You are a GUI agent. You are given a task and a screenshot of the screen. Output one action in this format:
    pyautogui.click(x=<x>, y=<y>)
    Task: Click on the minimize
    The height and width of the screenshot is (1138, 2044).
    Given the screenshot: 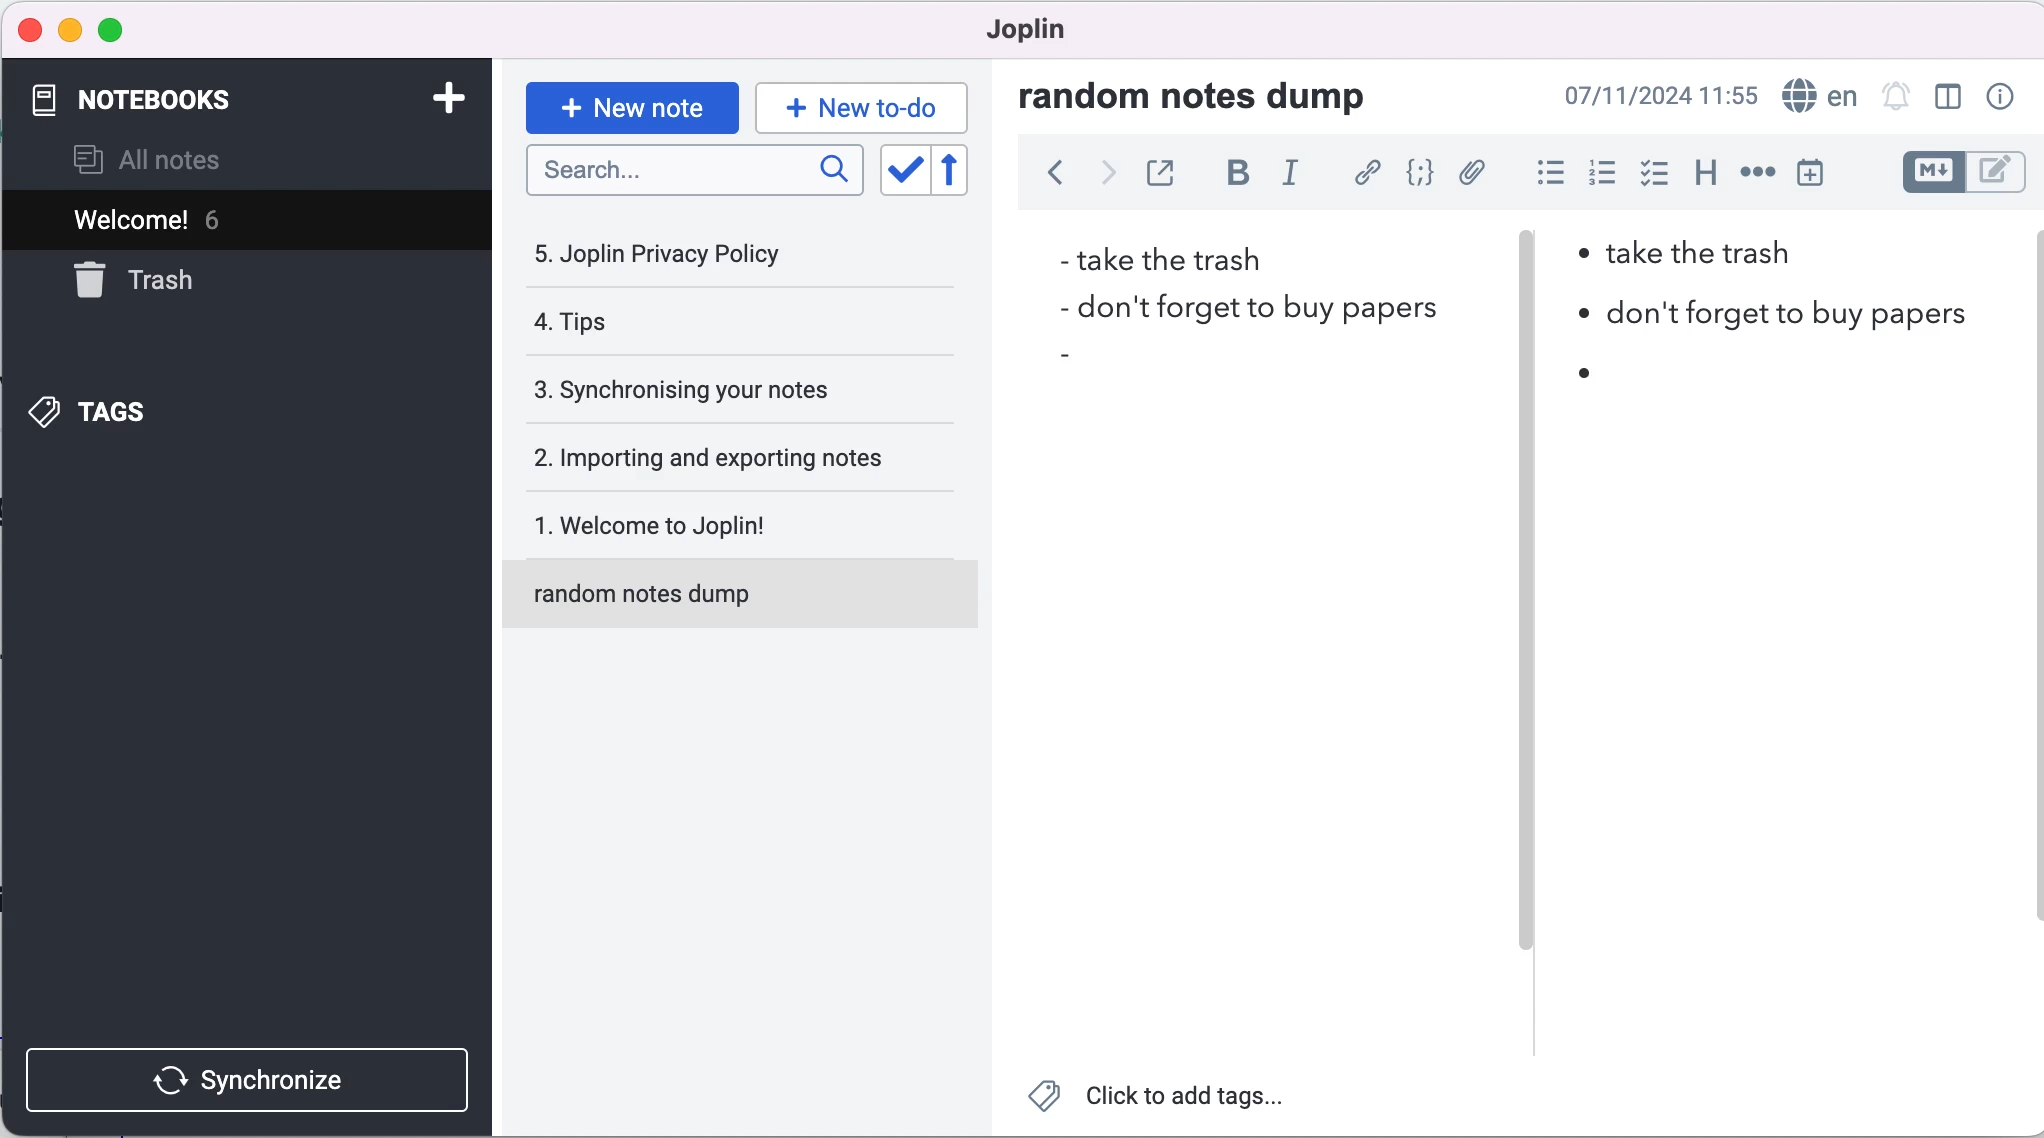 What is the action you would take?
    pyautogui.click(x=69, y=31)
    